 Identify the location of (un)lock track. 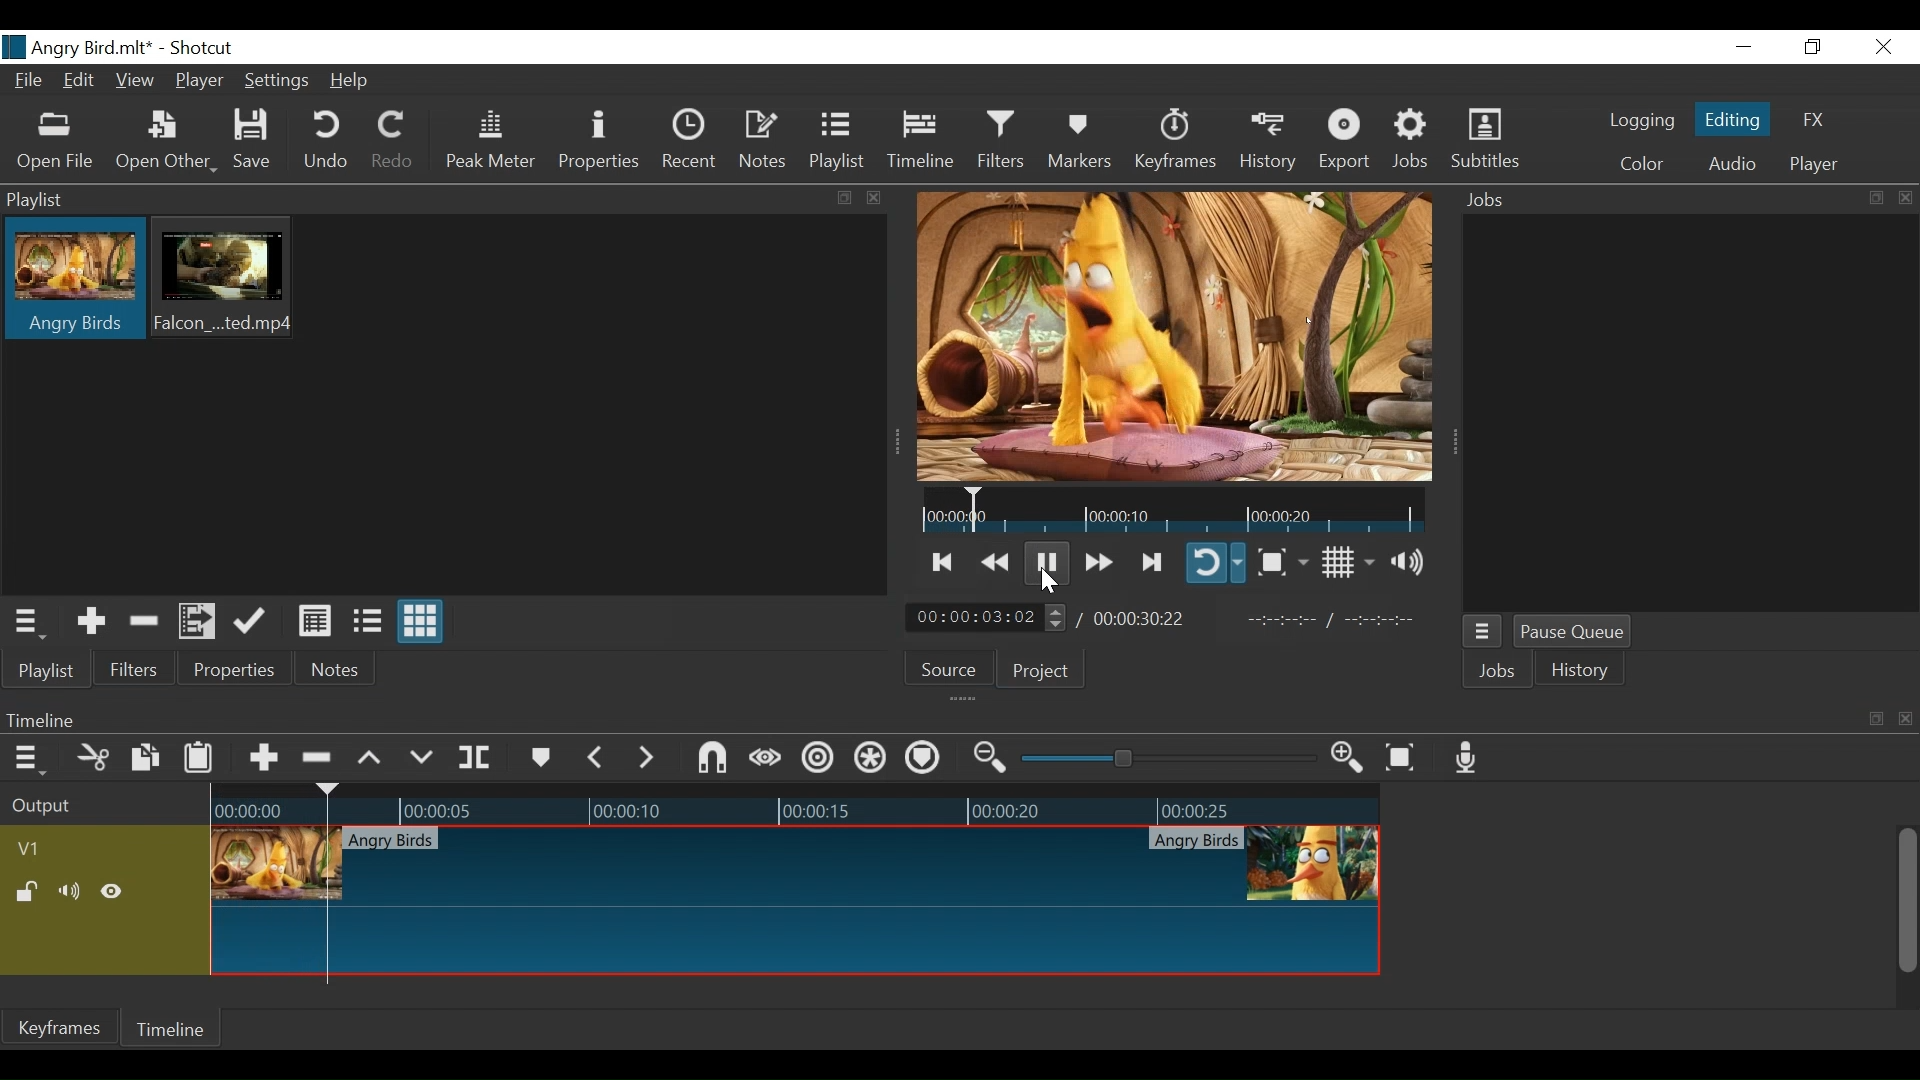
(26, 895).